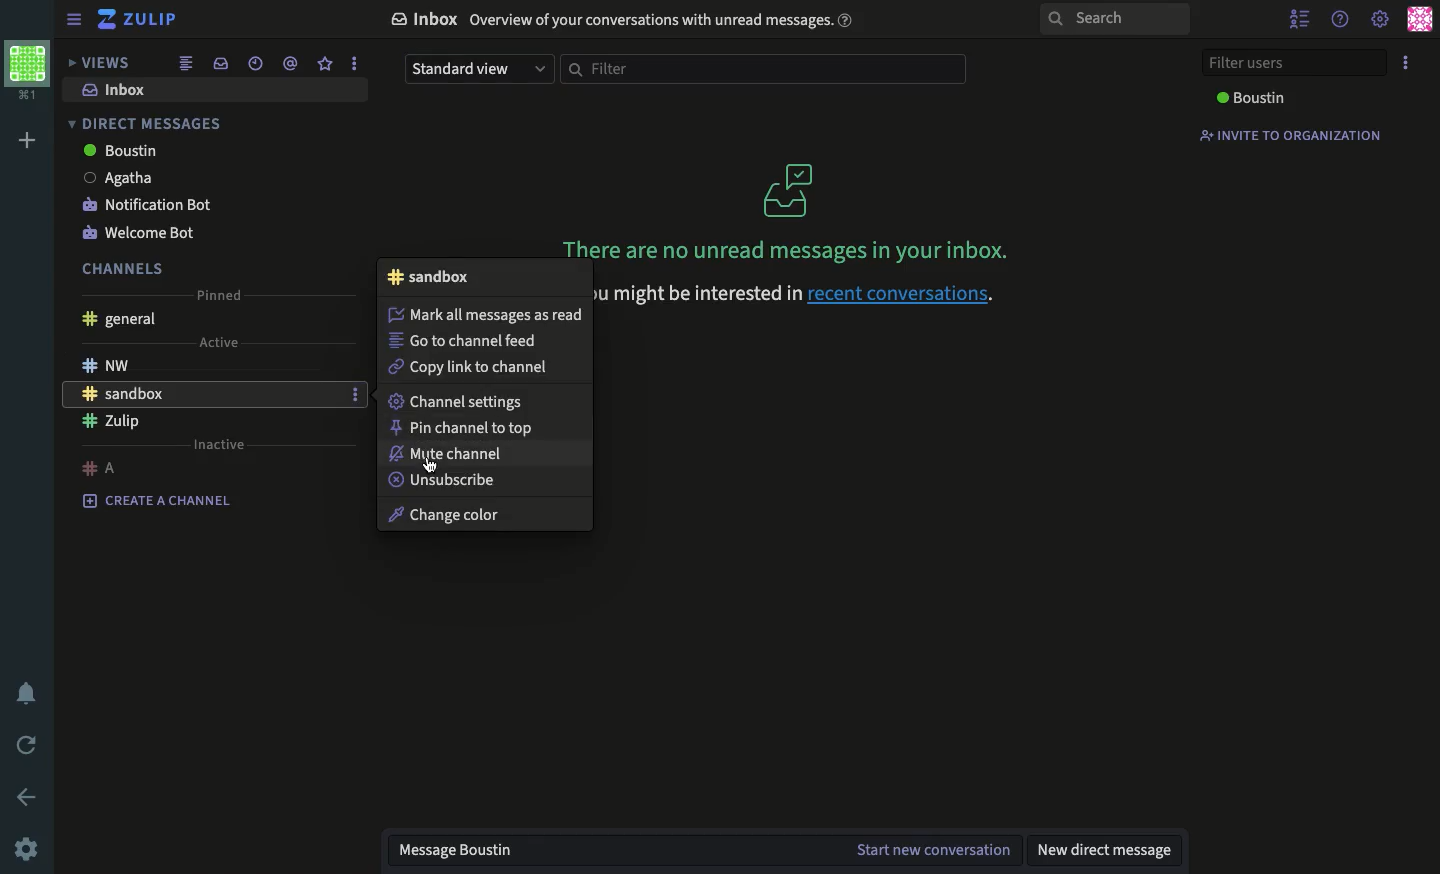 This screenshot has height=874, width=1440. I want to click on a, so click(100, 468).